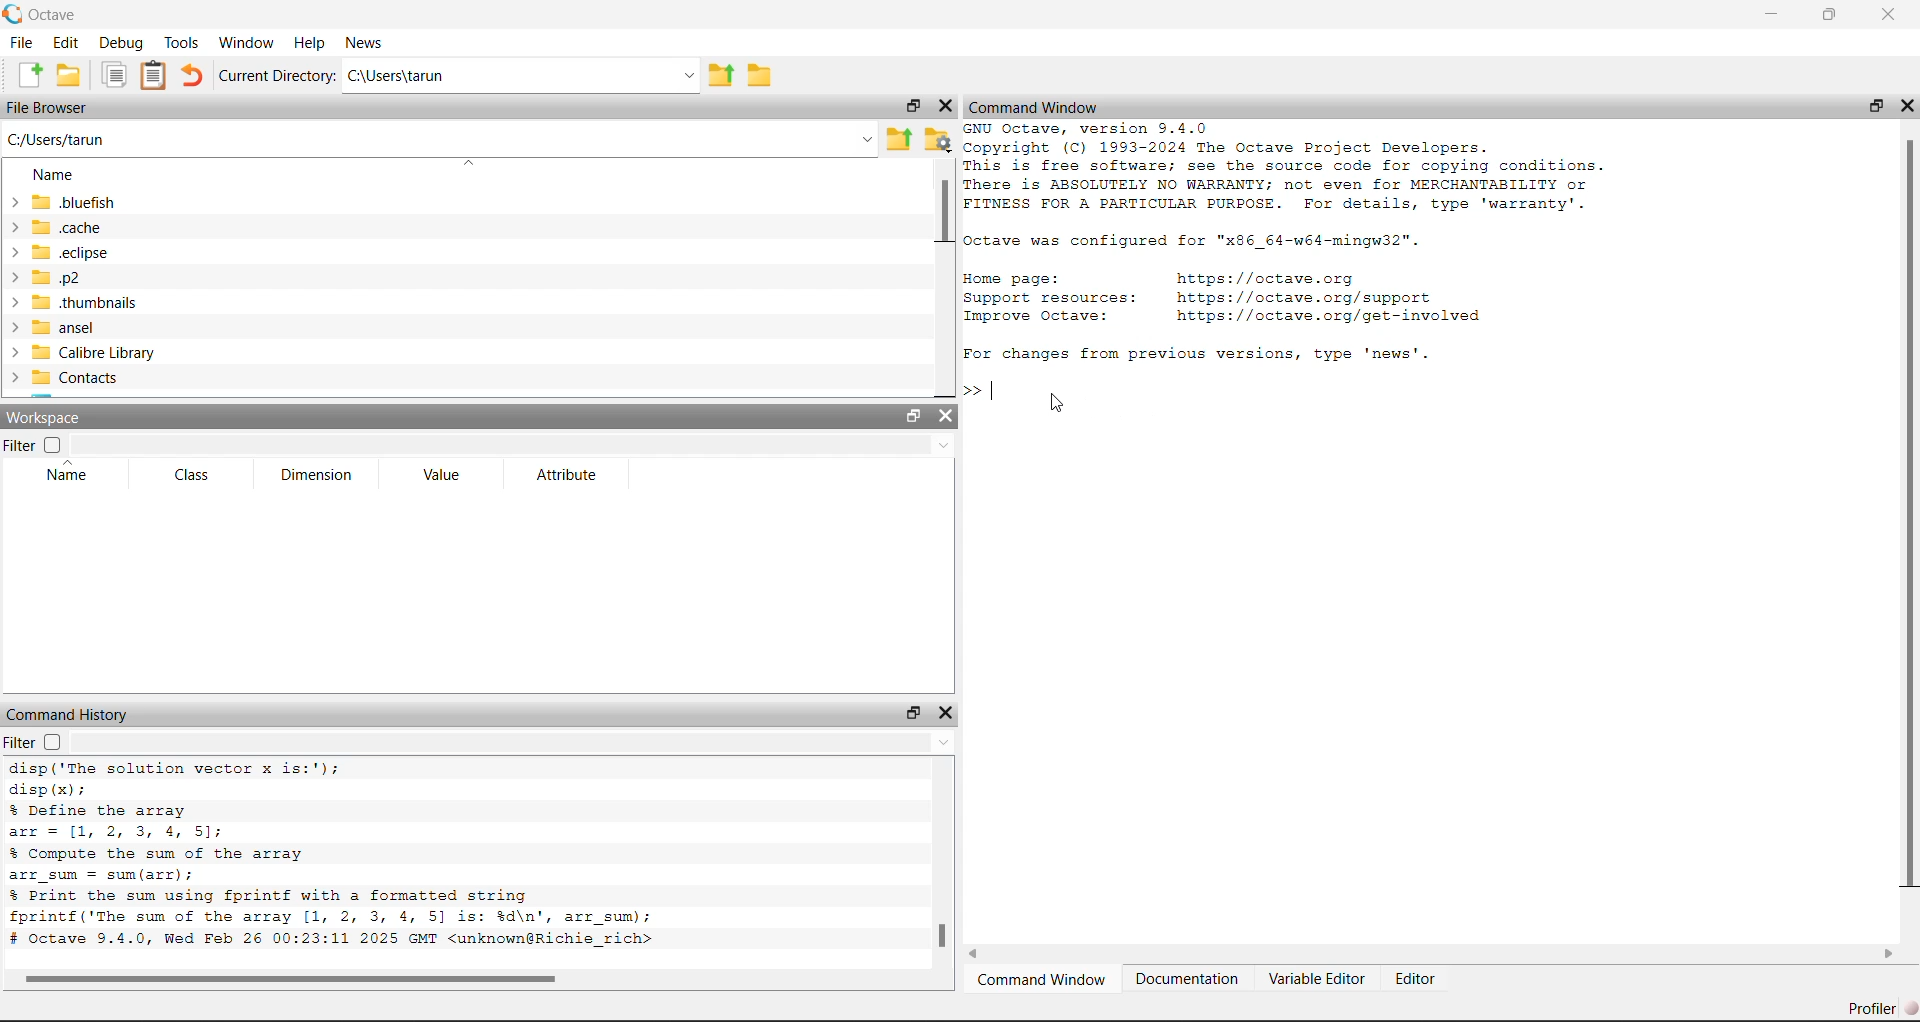  Describe the element at coordinates (30, 74) in the screenshot. I see `New Script` at that location.